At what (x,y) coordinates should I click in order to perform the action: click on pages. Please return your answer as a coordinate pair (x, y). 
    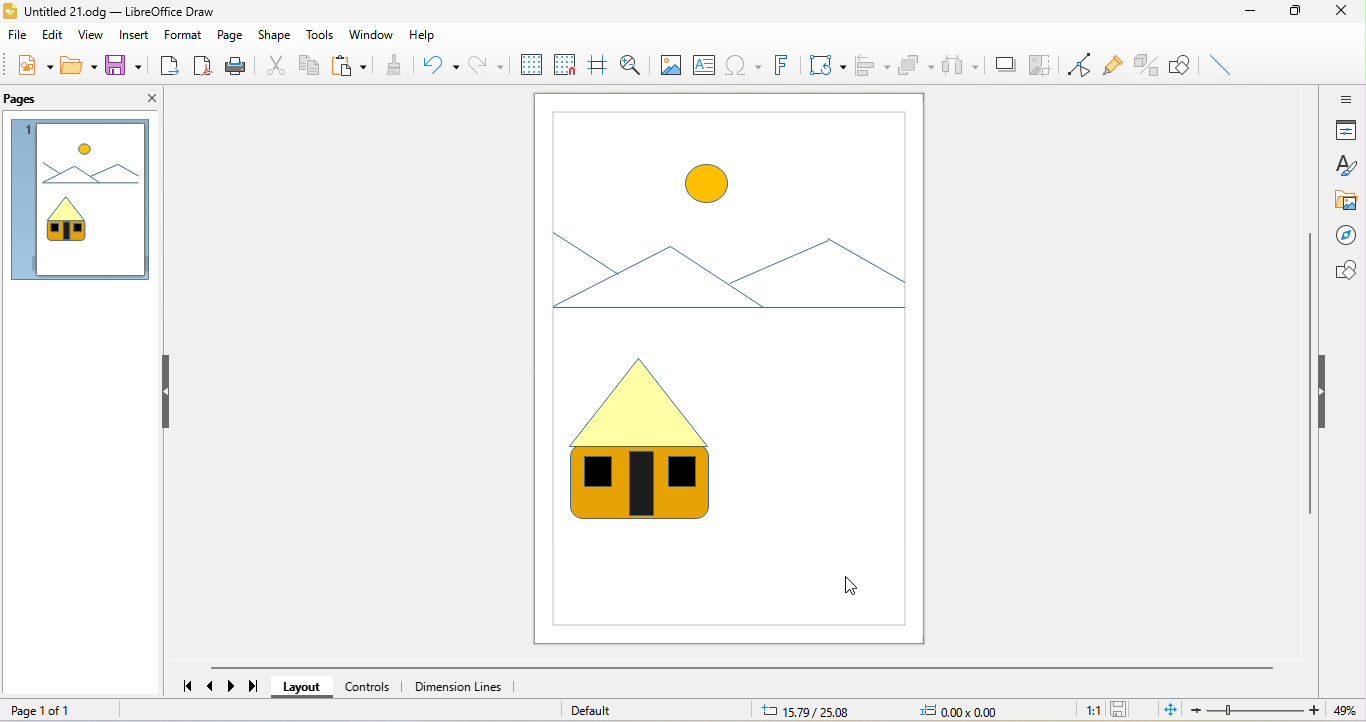
    Looking at the image, I should click on (33, 101).